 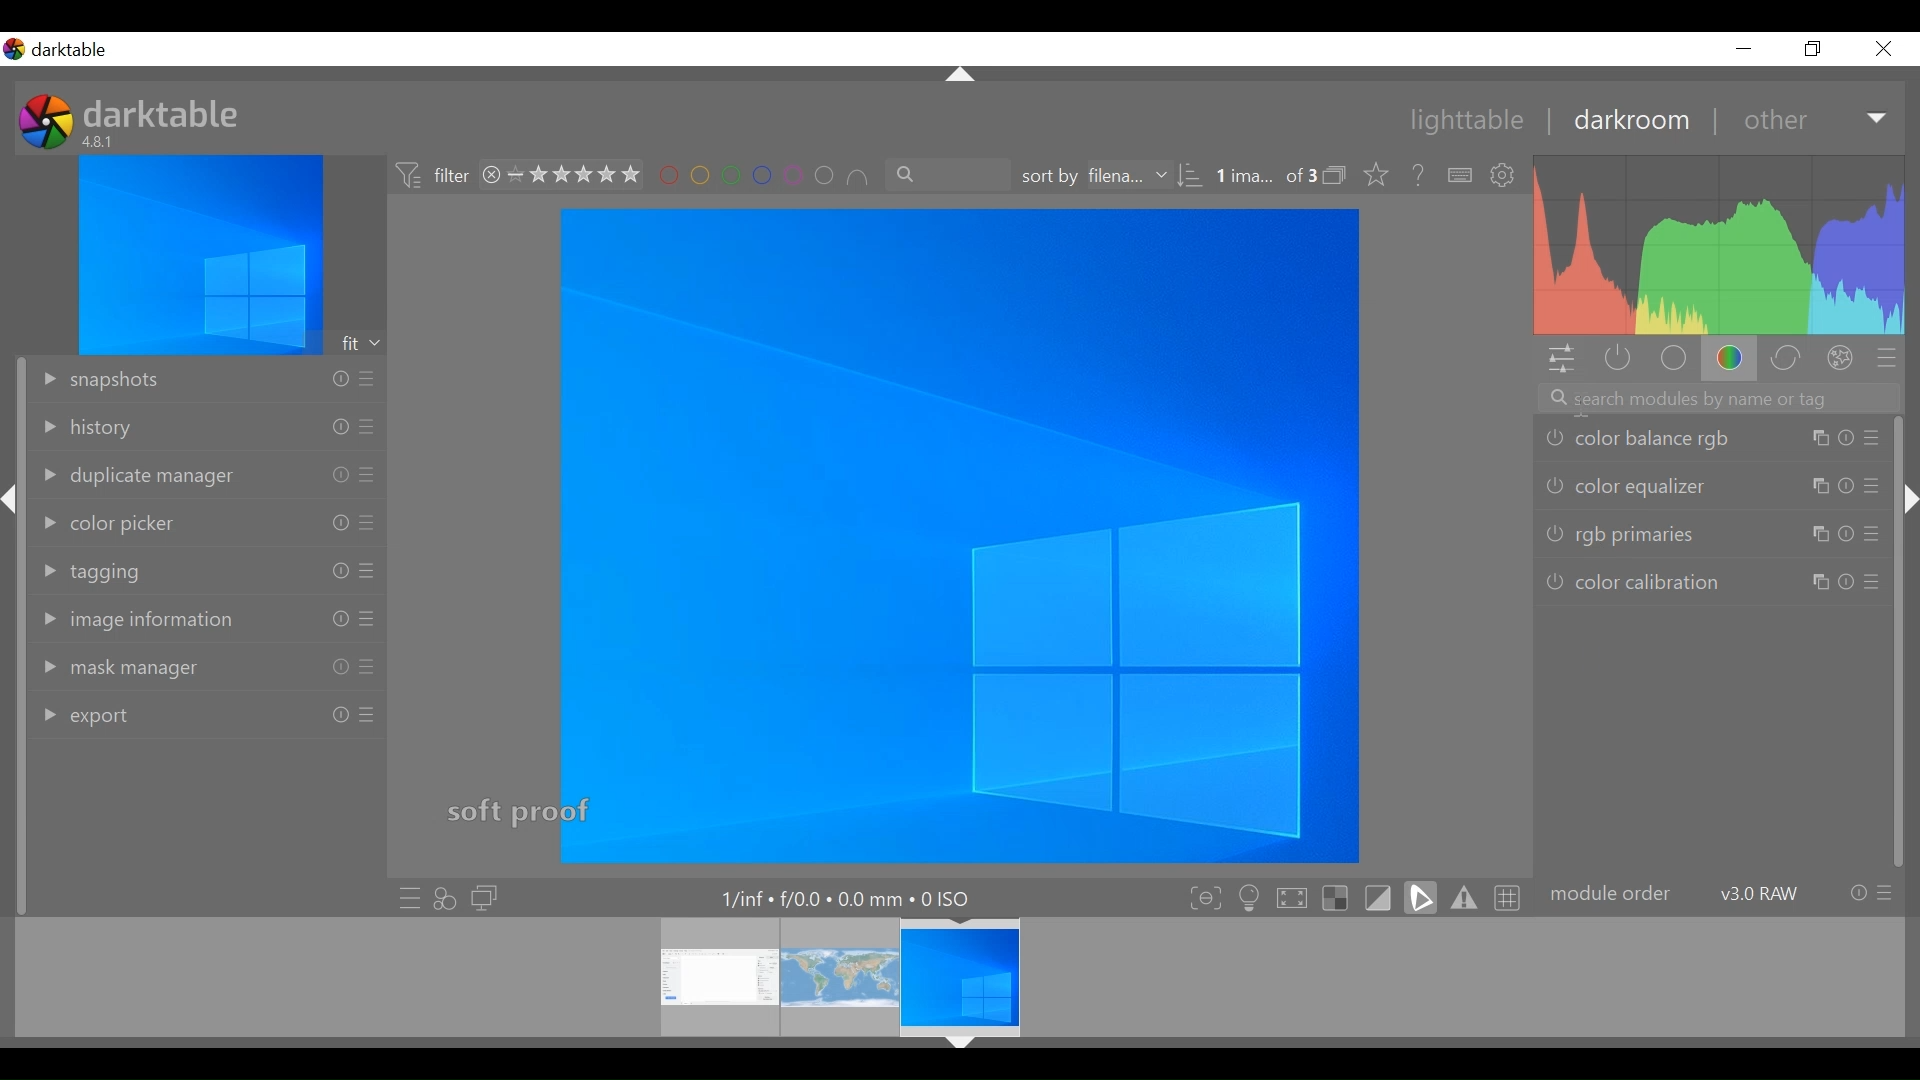 What do you see at coordinates (1565, 359) in the screenshot?
I see `quick access panel` at bounding box center [1565, 359].